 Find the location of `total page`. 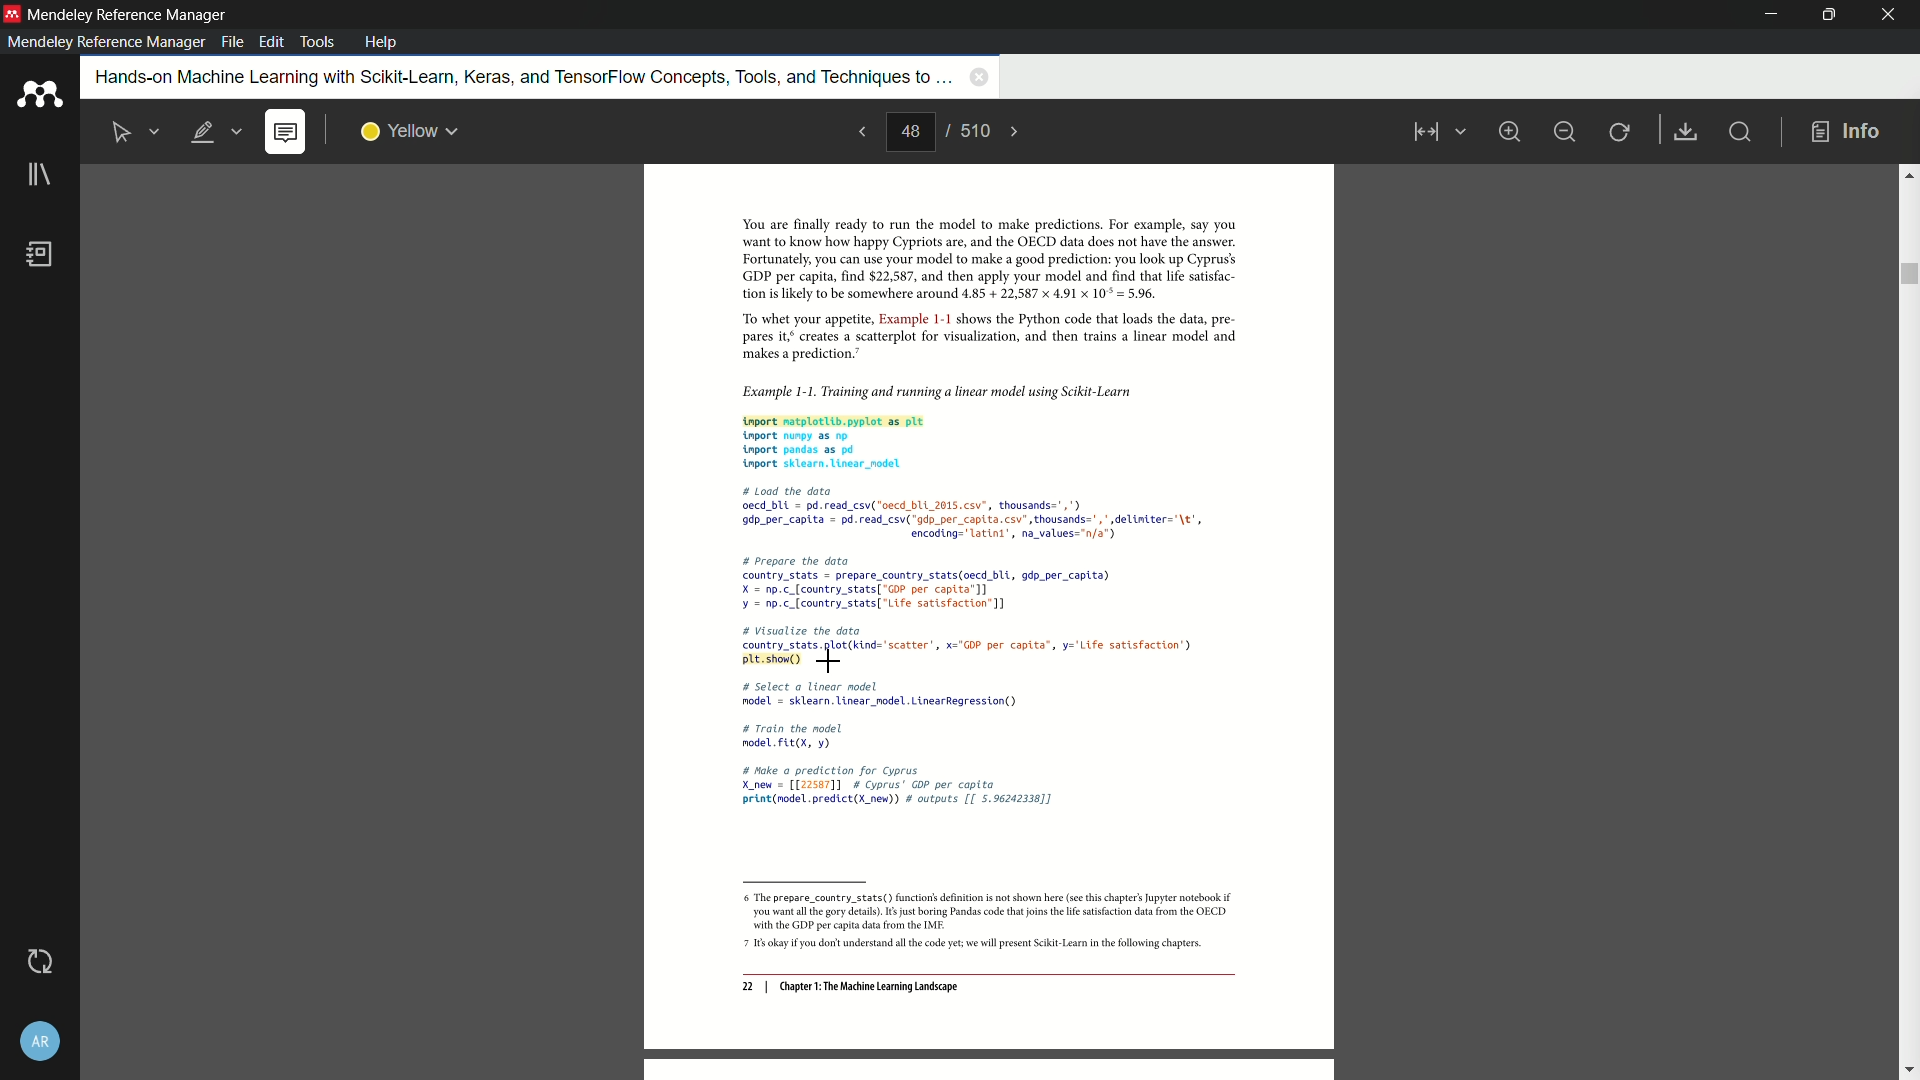

total page is located at coordinates (973, 130).